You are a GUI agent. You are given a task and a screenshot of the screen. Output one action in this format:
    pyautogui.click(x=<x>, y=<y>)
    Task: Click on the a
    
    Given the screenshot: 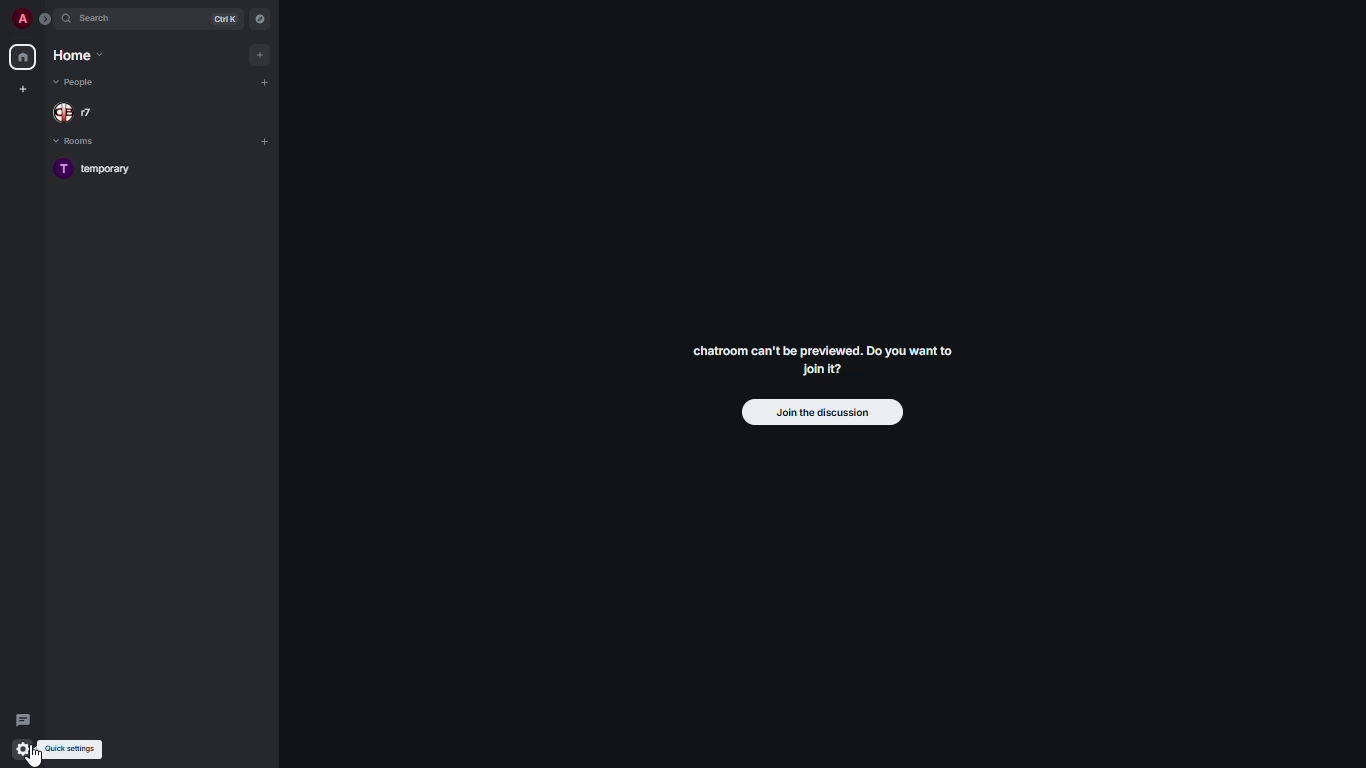 What is the action you would take?
    pyautogui.click(x=22, y=18)
    